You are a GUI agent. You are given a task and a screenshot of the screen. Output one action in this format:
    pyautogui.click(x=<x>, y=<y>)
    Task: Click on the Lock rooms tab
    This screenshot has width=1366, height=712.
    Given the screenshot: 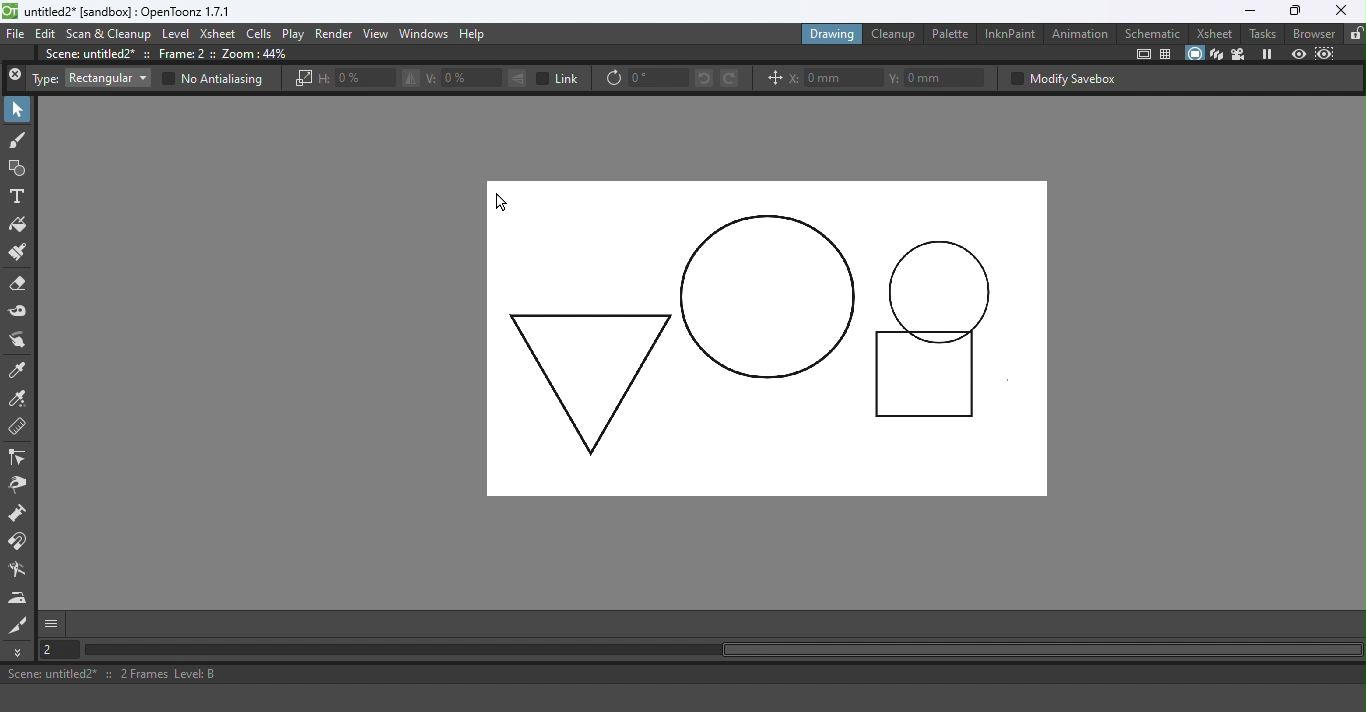 What is the action you would take?
    pyautogui.click(x=1354, y=34)
    